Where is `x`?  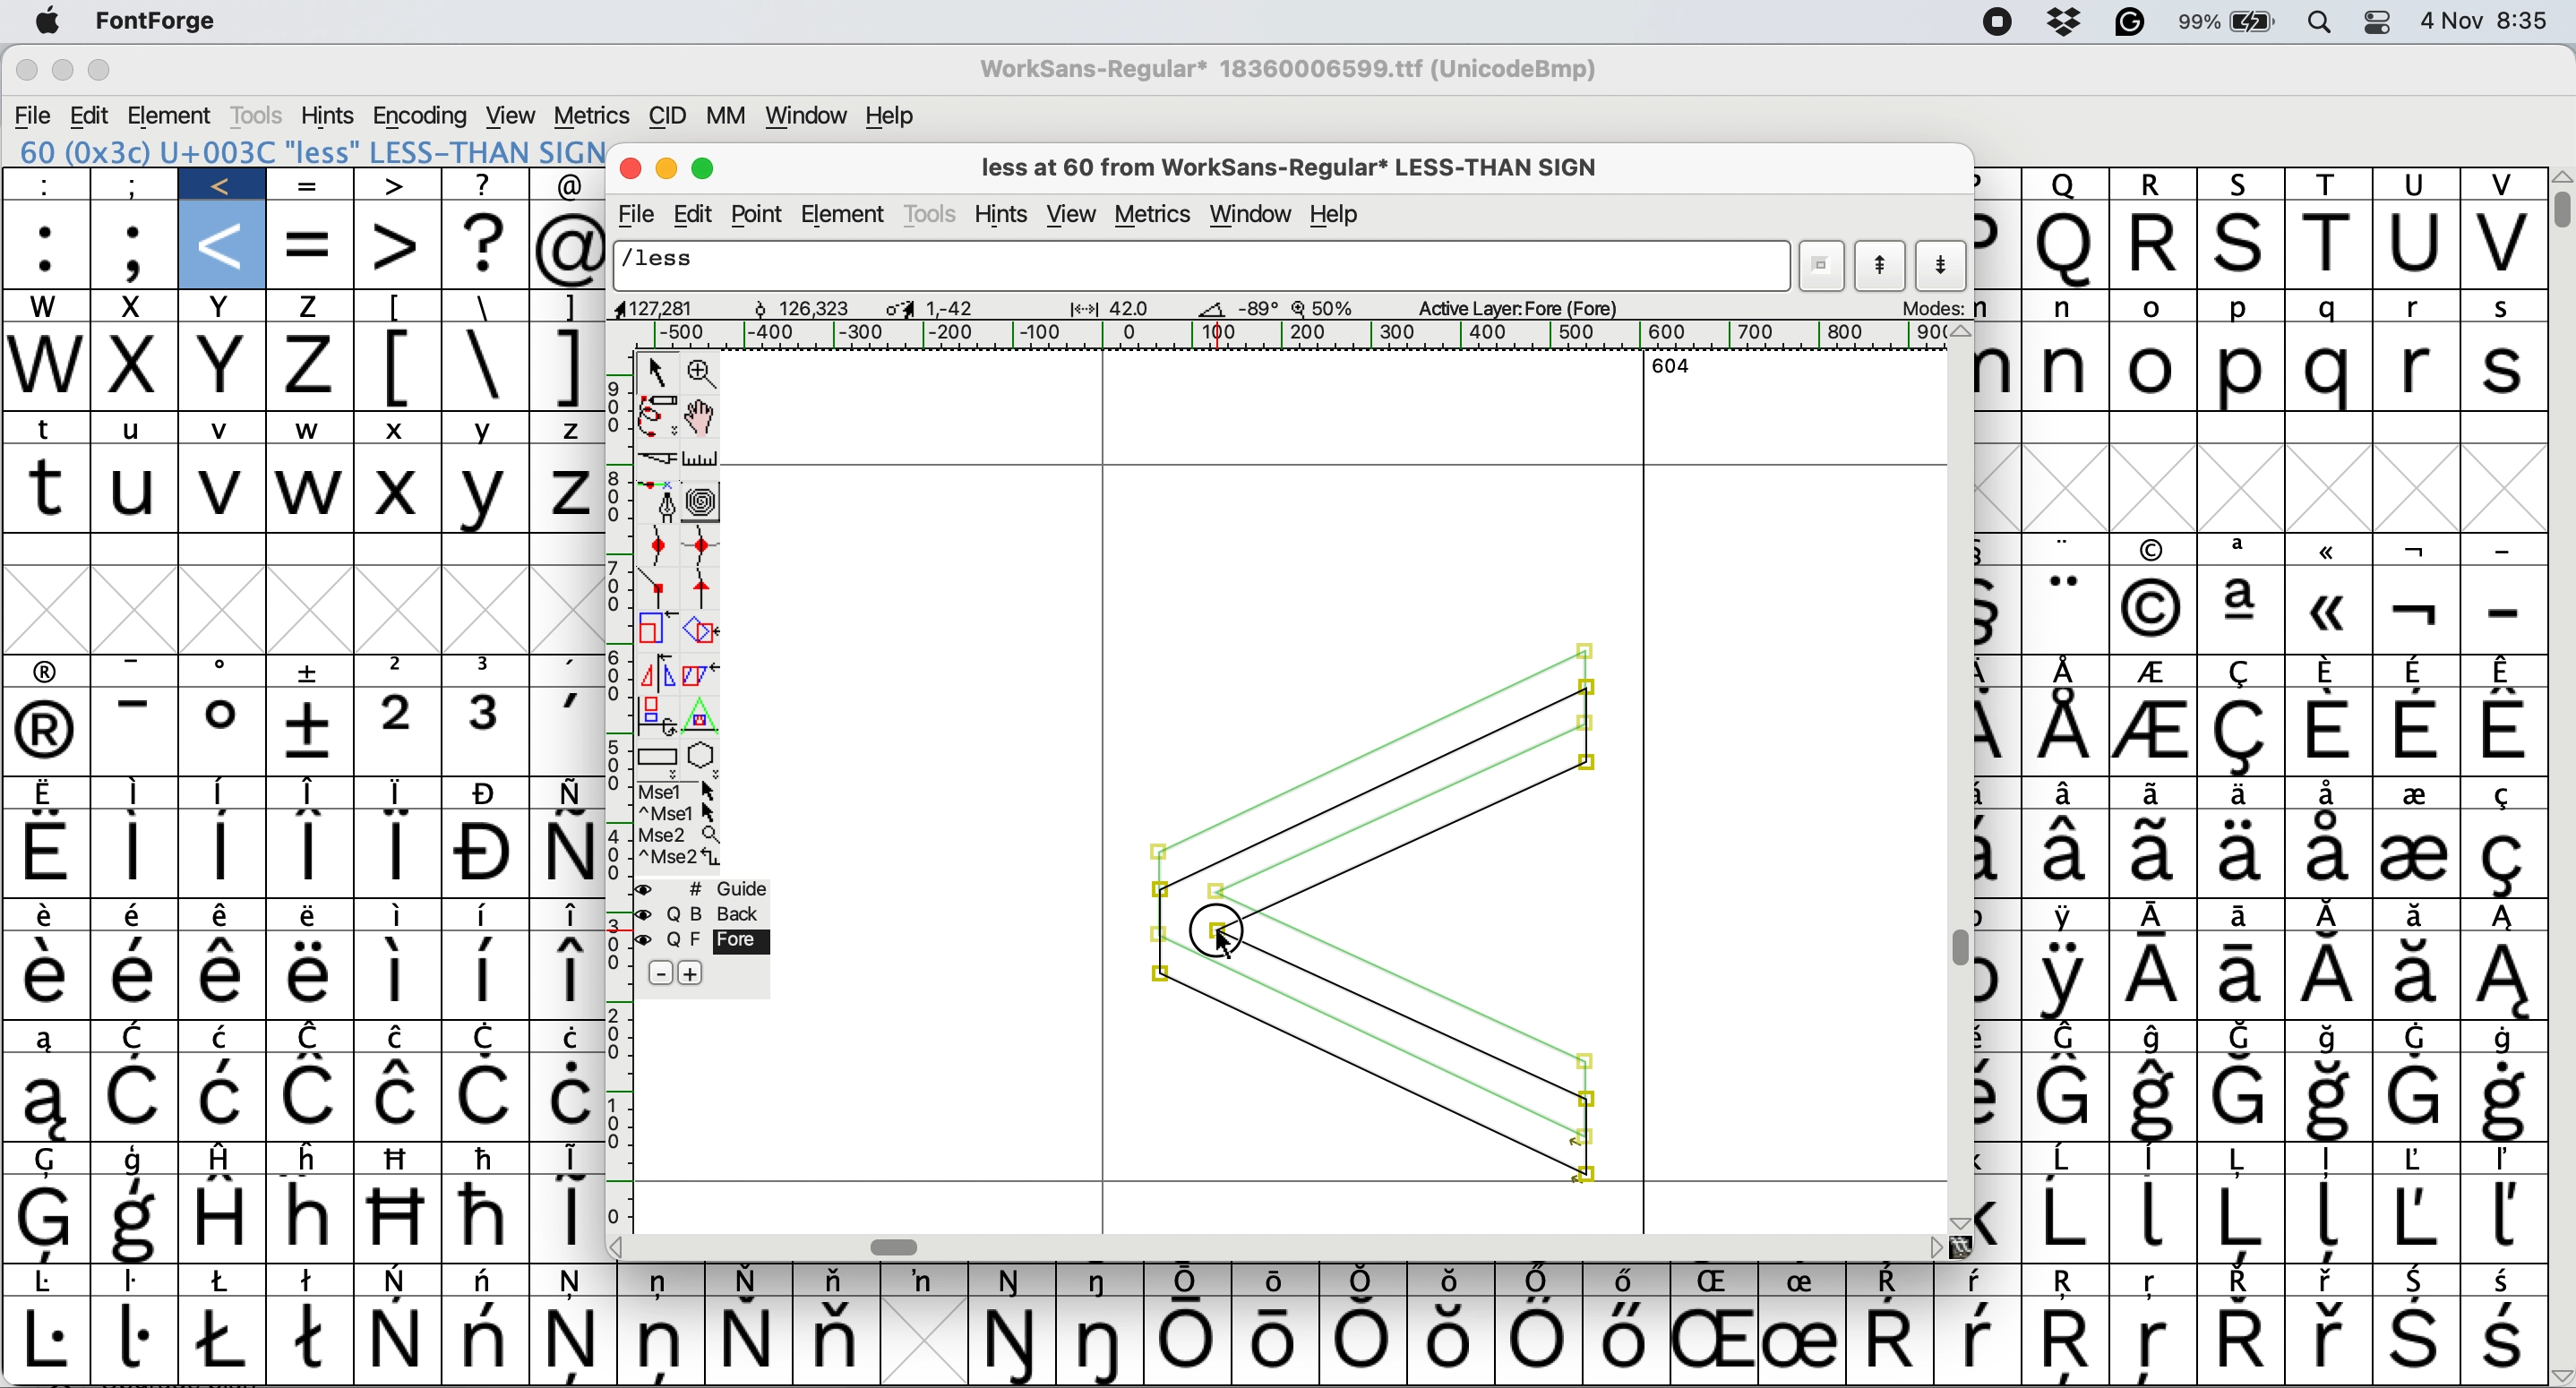 x is located at coordinates (228, 367).